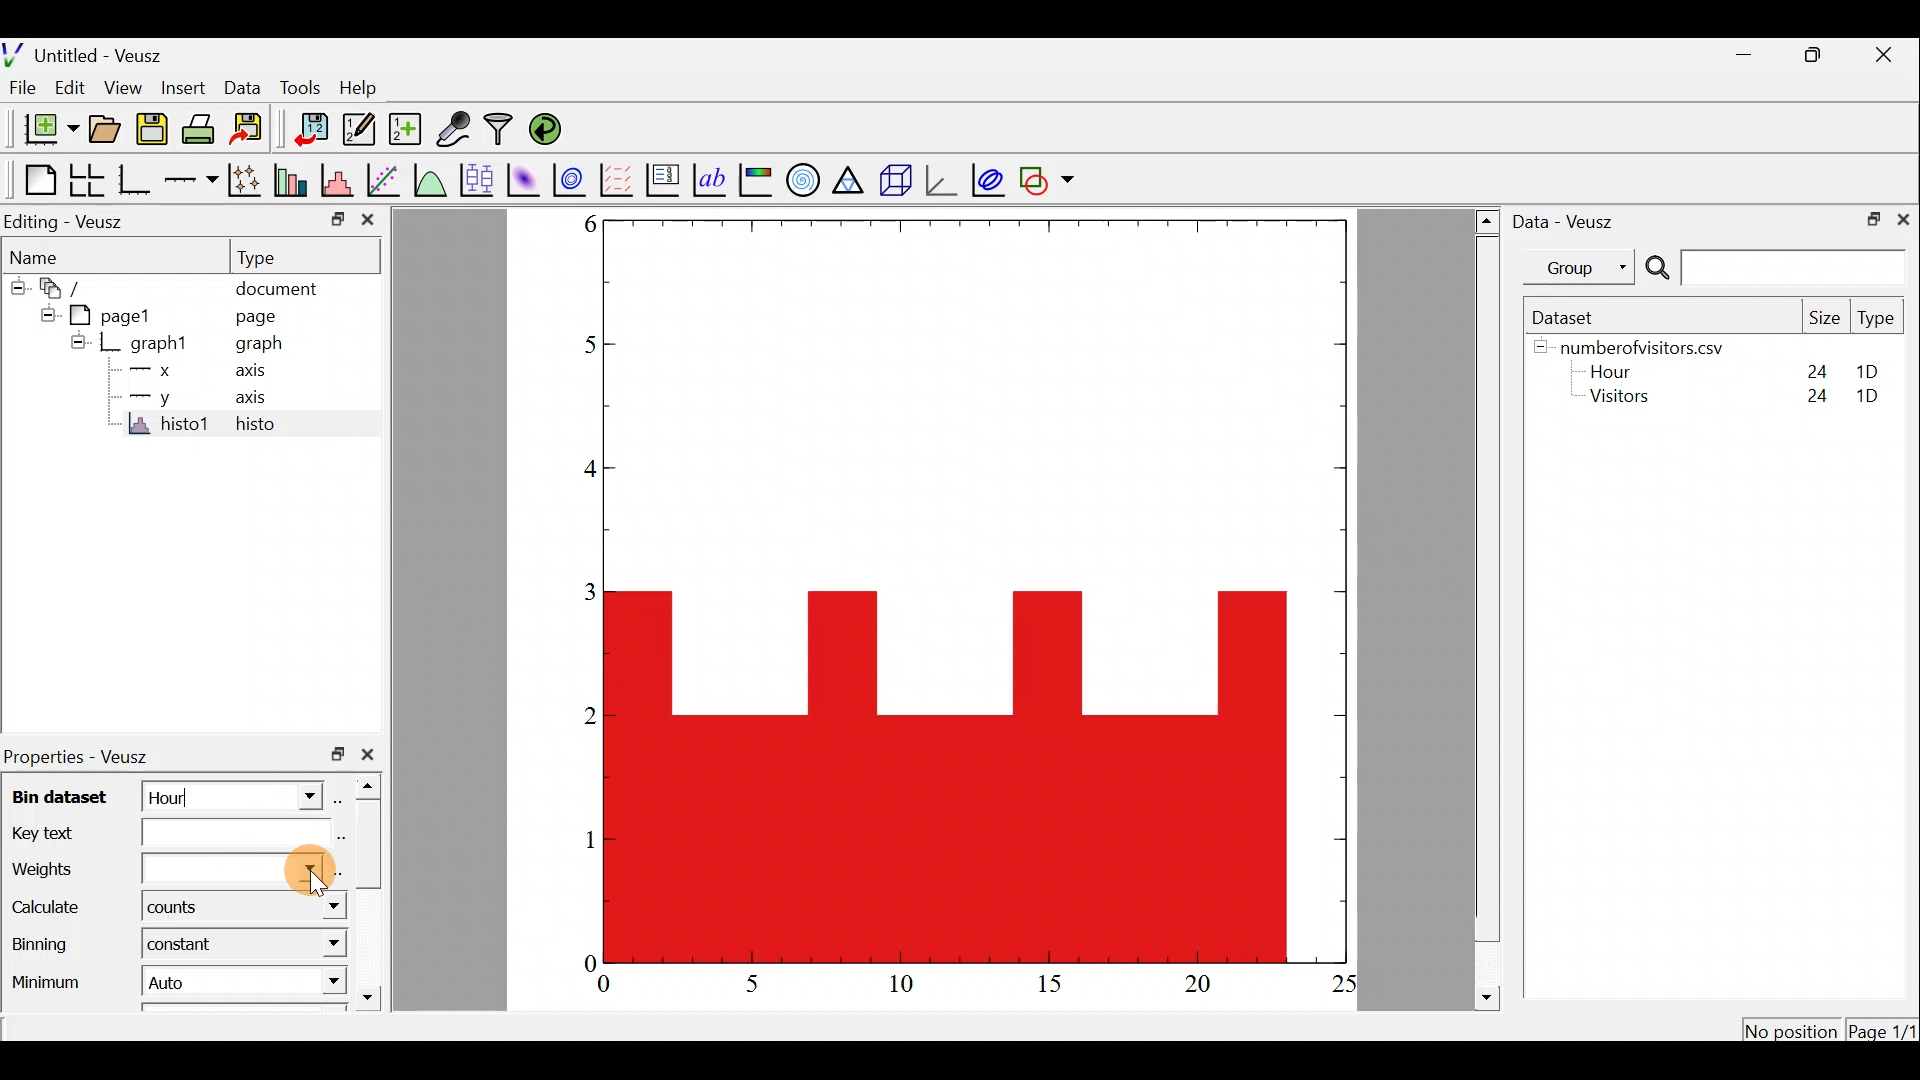 The width and height of the screenshot is (1920, 1080). I want to click on 3d graph, so click(945, 179).